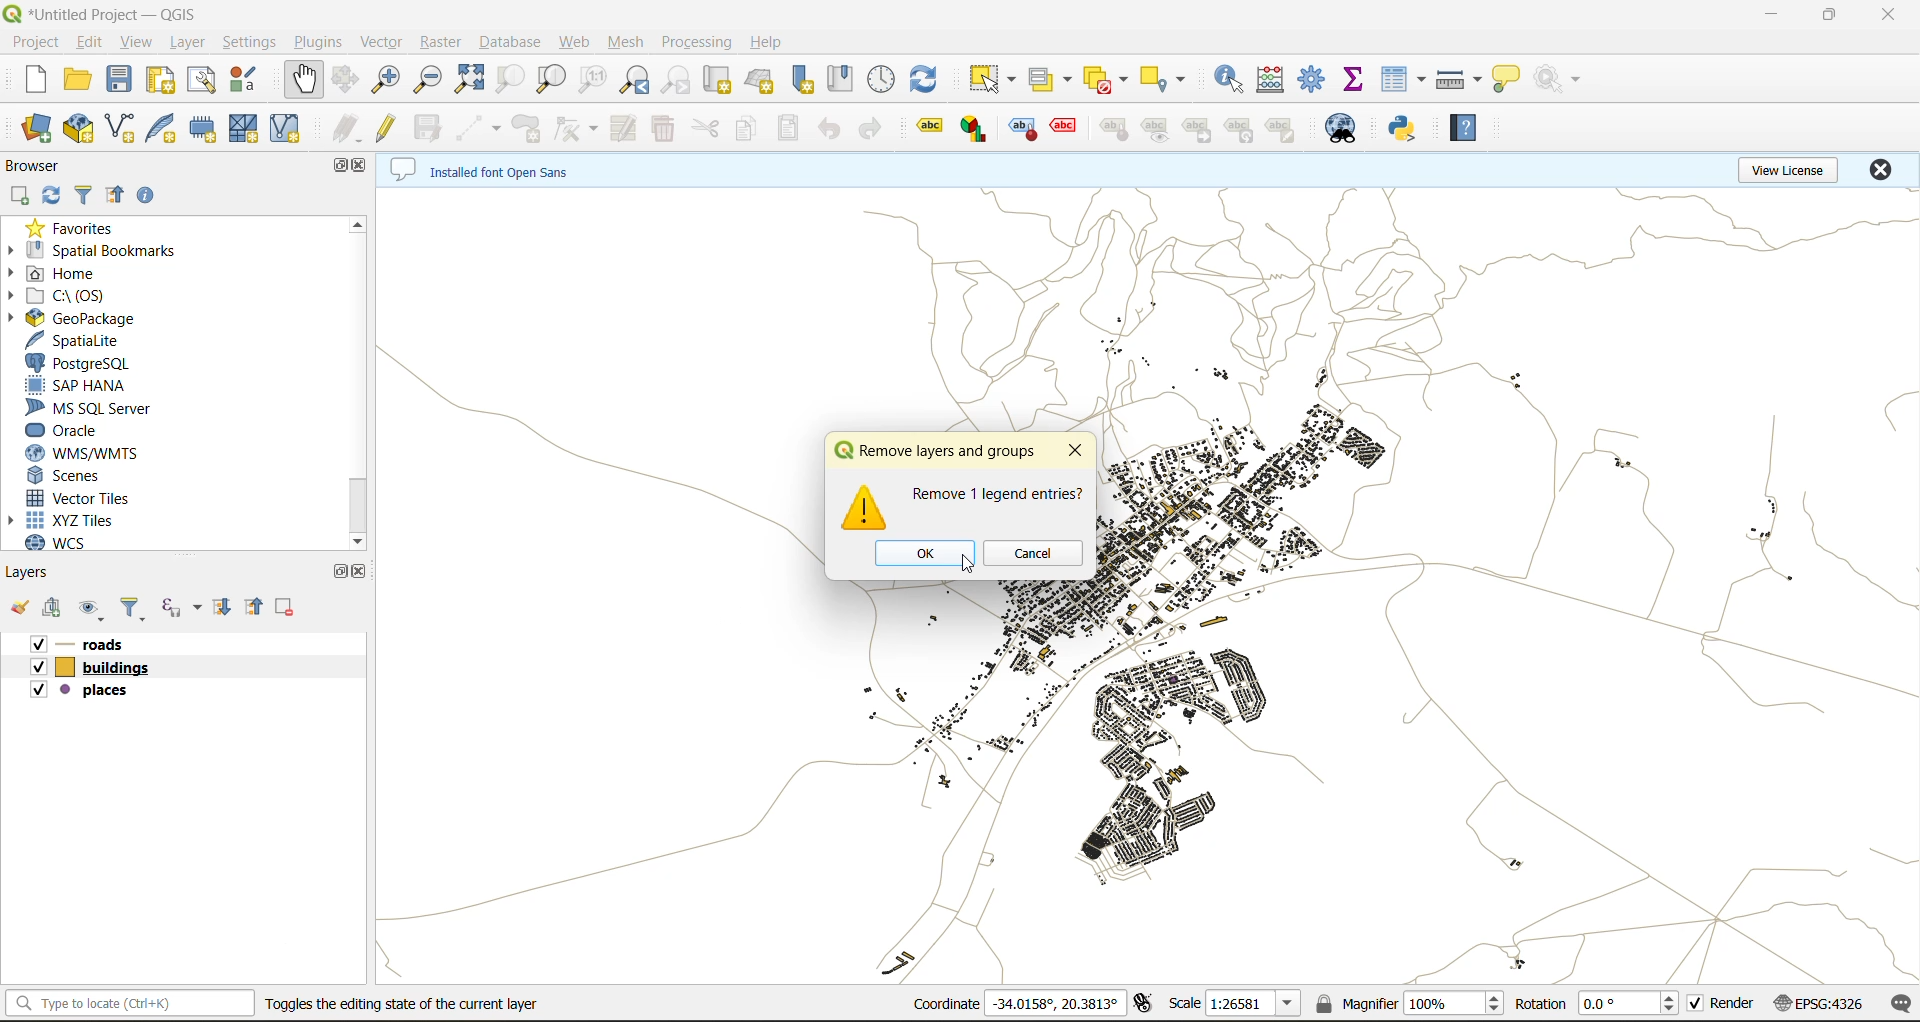  What do you see at coordinates (133, 40) in the screenshot?
I see `view` at bounding box center [133, 40].